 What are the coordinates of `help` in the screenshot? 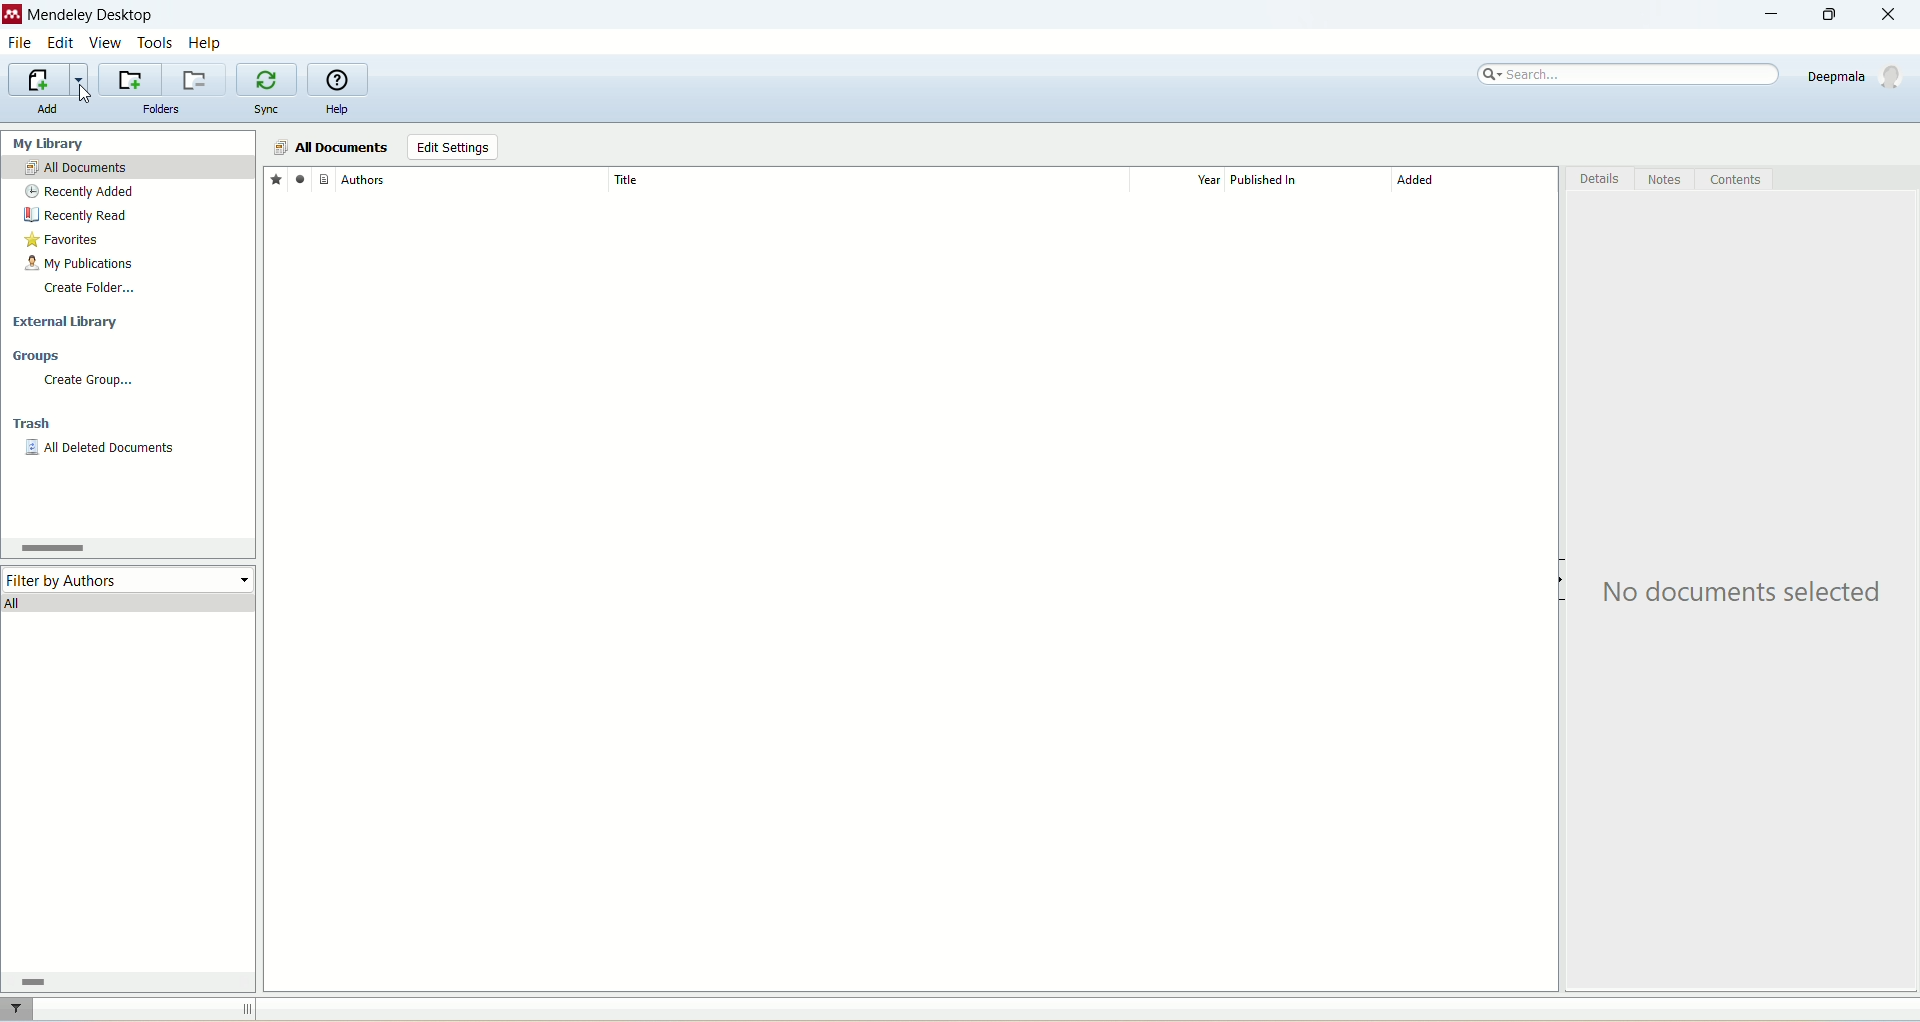 It's located at (207, 42).